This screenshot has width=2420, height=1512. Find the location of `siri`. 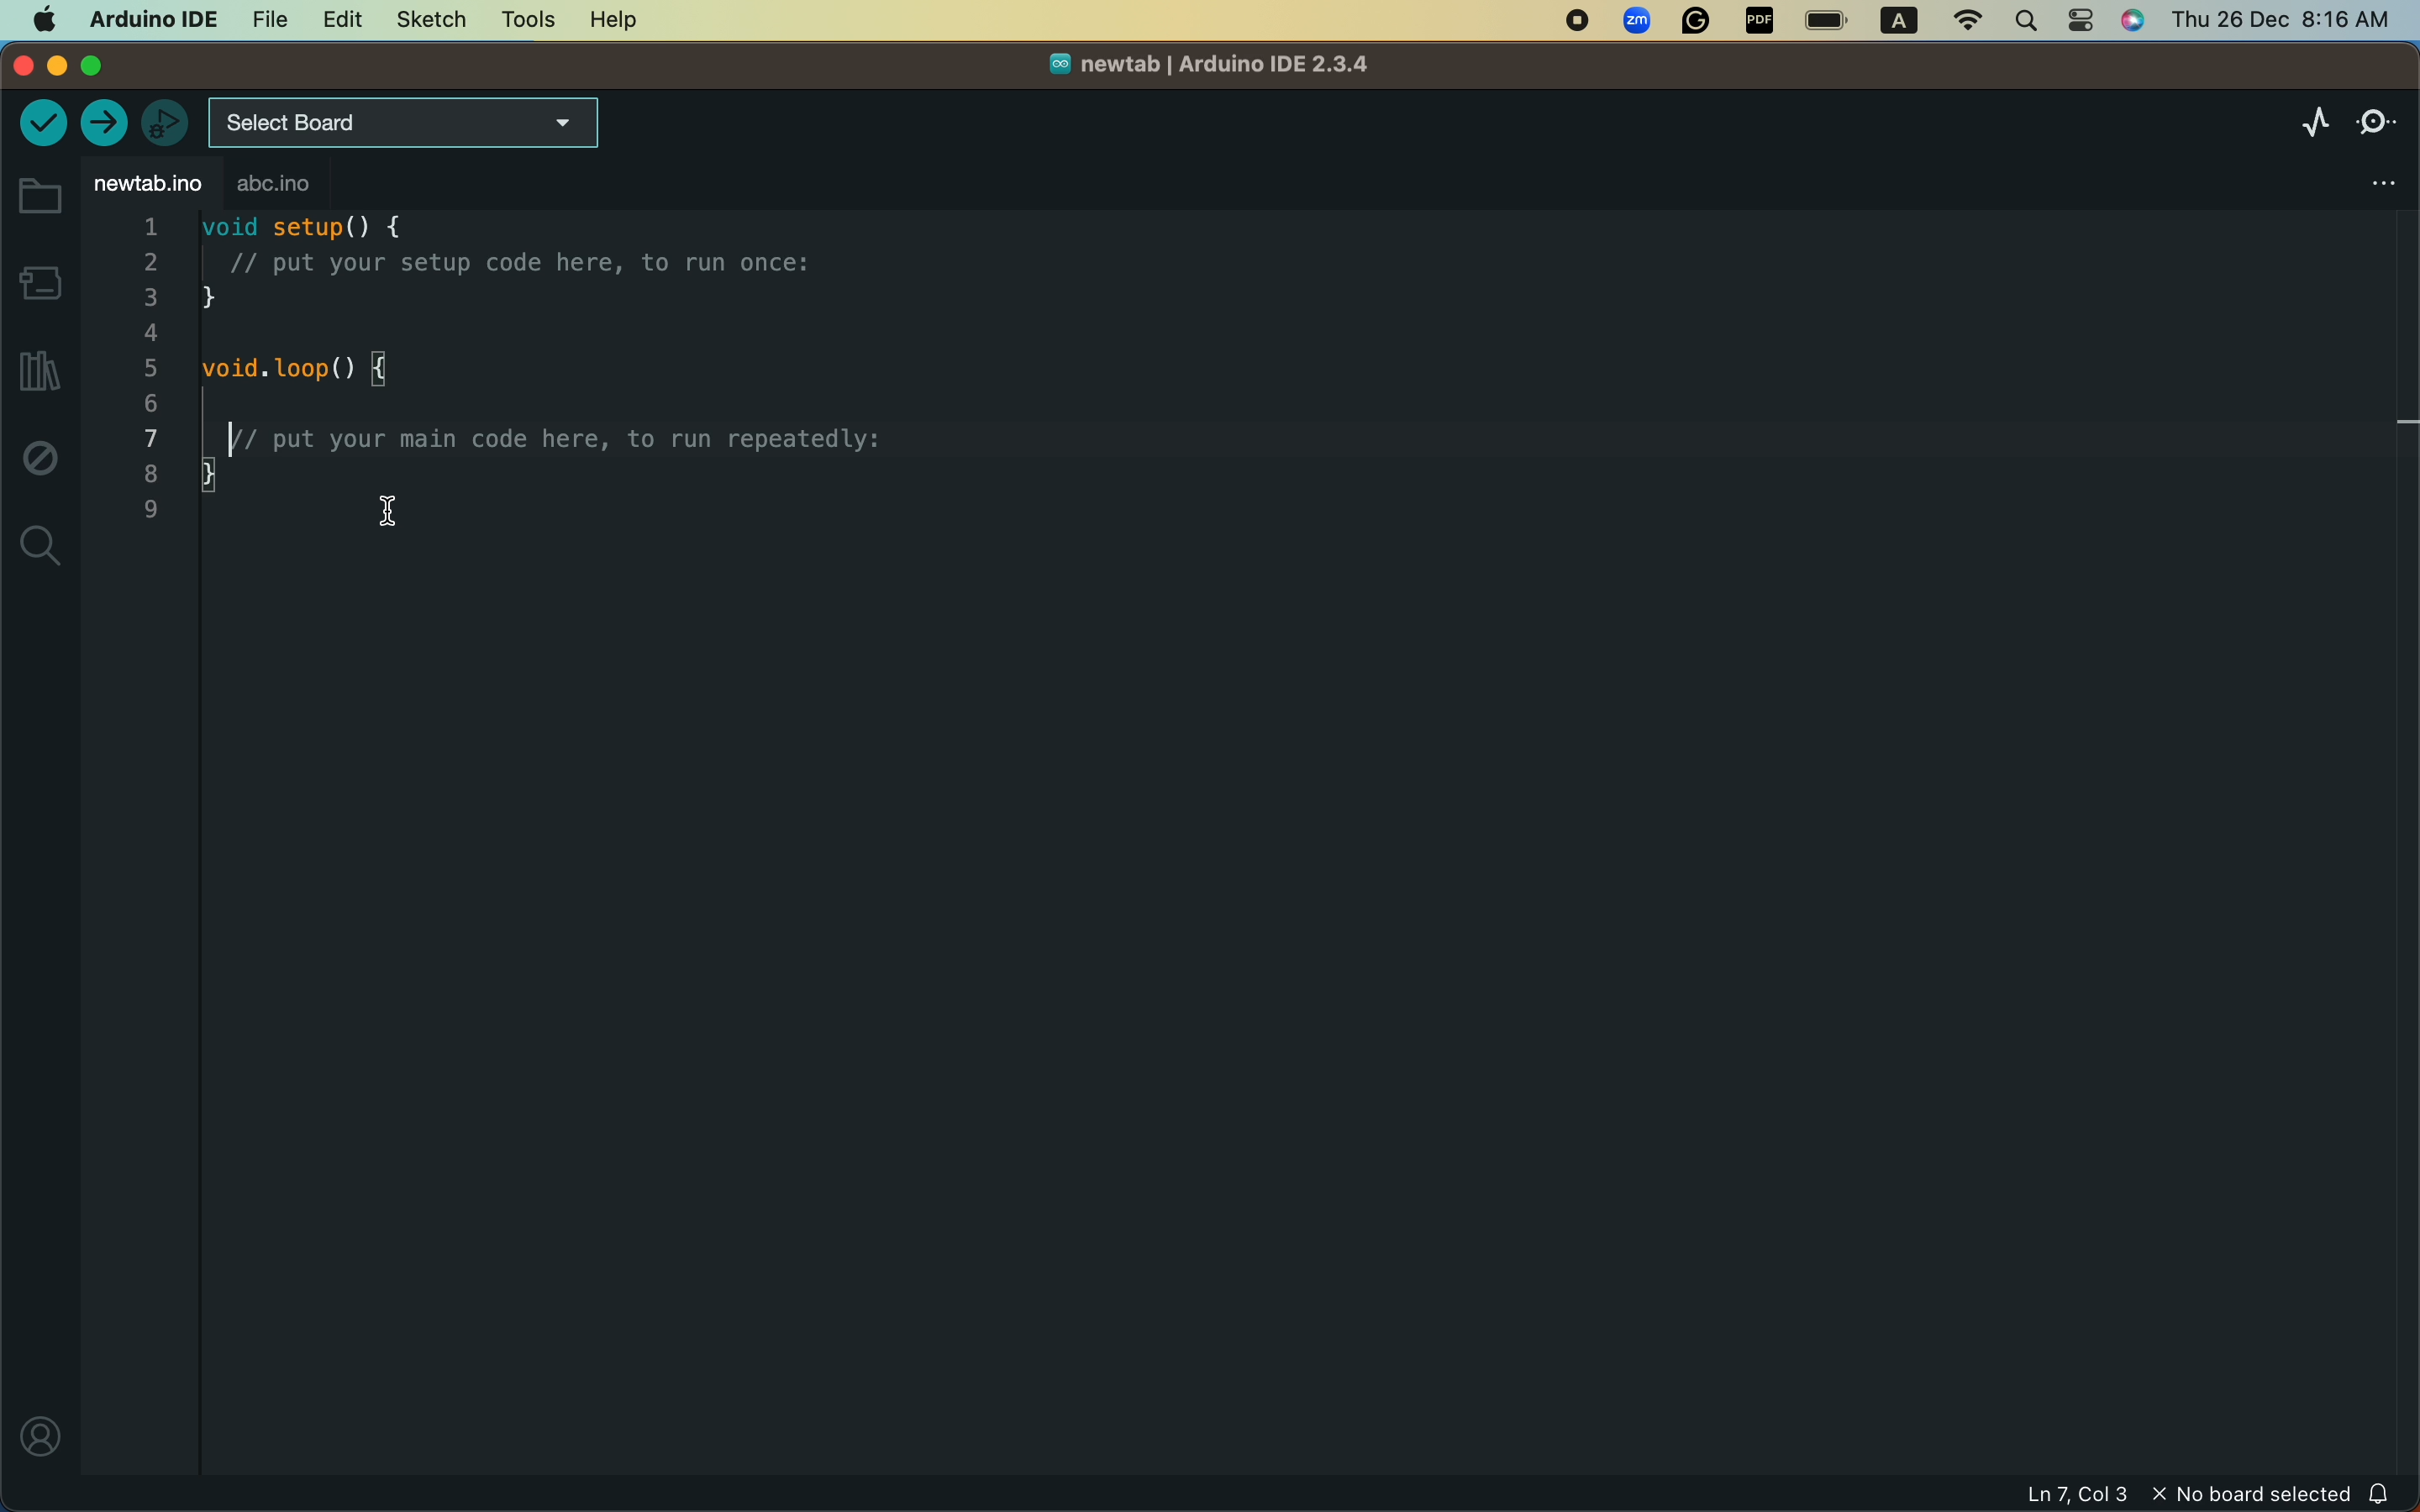

siri is located at coordinates (2138, 23).